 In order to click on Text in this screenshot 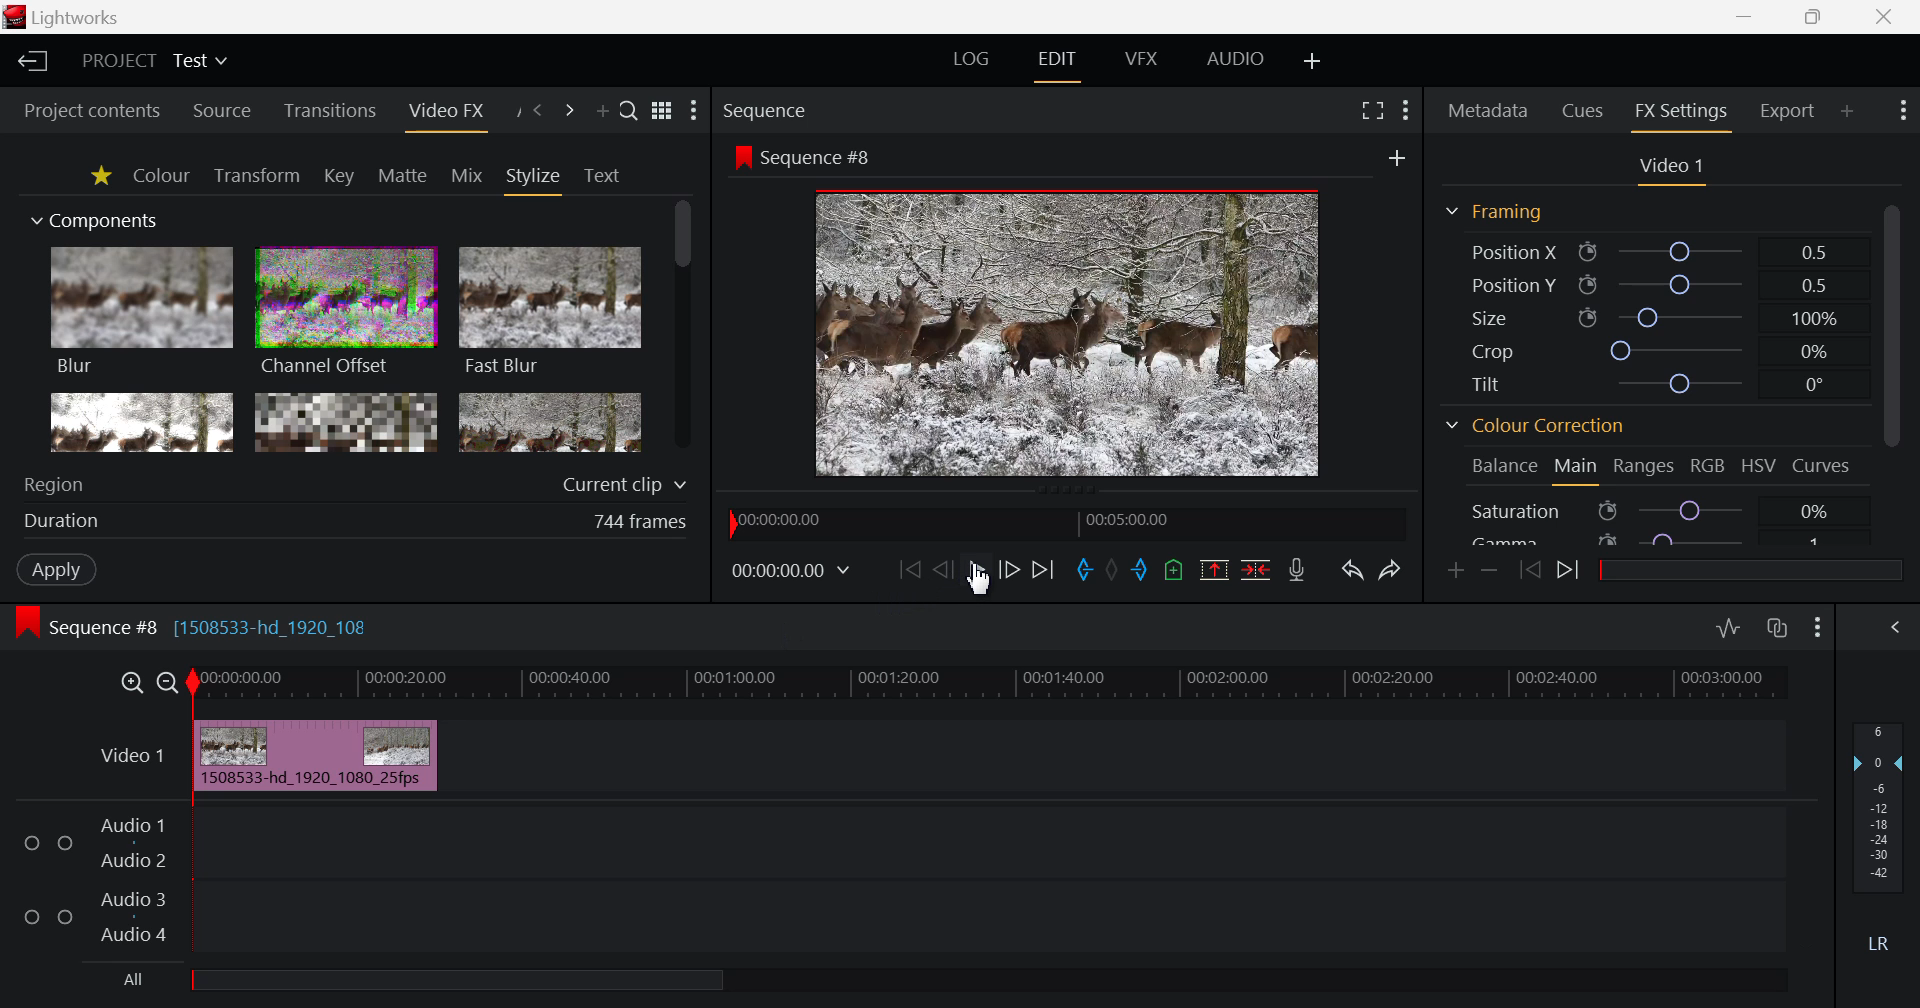, I will do `click(602, 176)`.